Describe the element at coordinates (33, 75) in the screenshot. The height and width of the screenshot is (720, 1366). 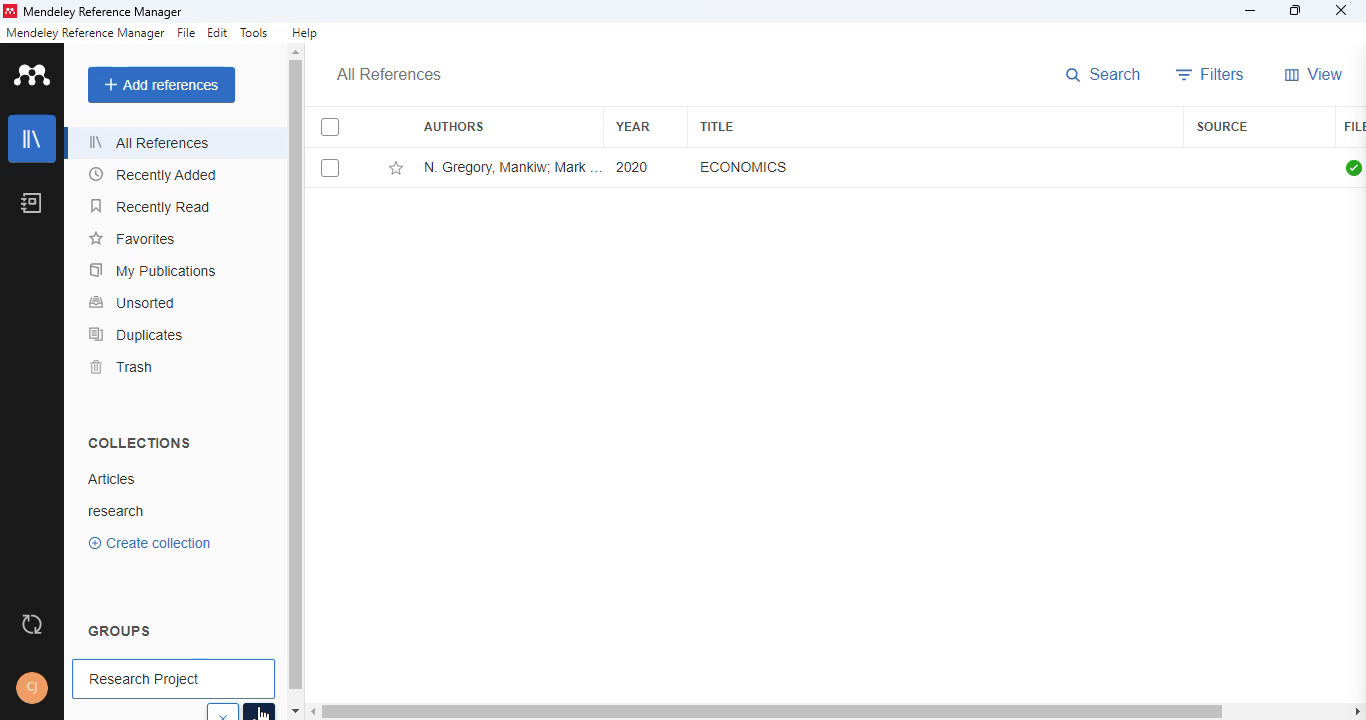
I see `logo` at that location.